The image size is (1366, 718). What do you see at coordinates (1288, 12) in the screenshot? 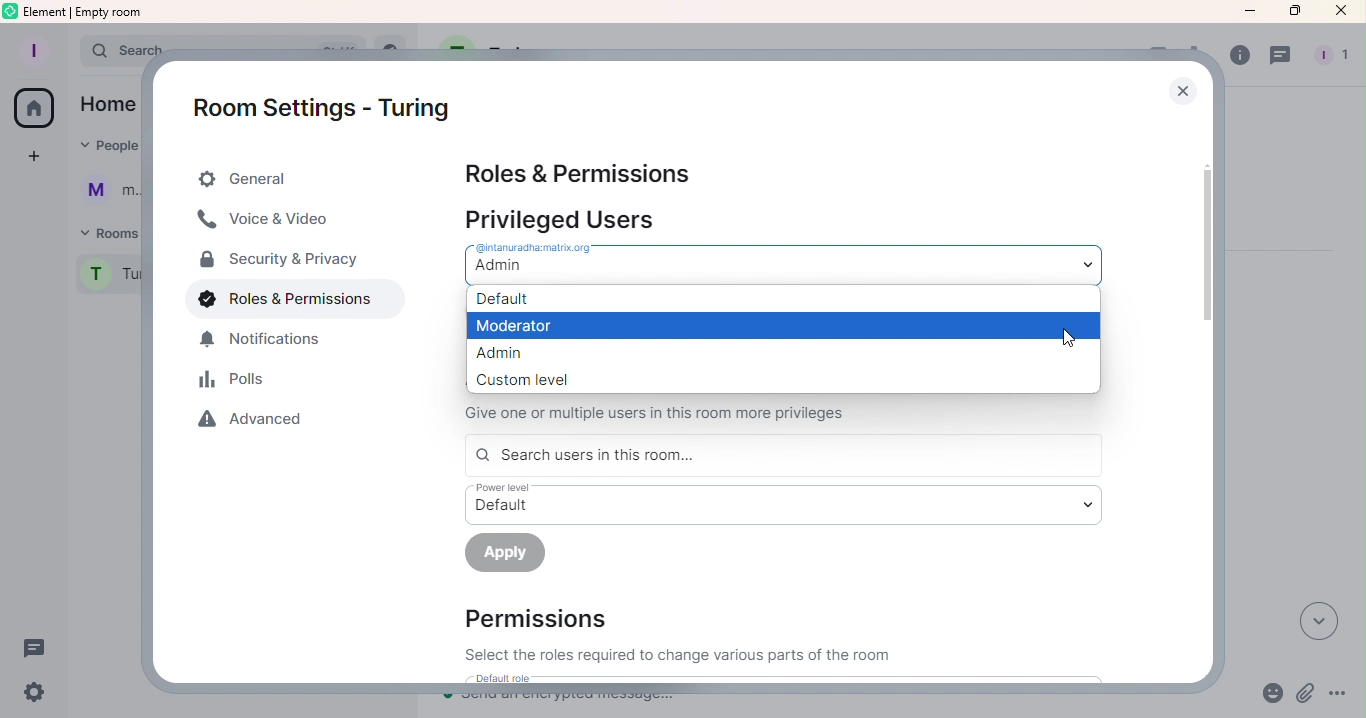
I see `Maximize` at bounding box center [1288, 12].